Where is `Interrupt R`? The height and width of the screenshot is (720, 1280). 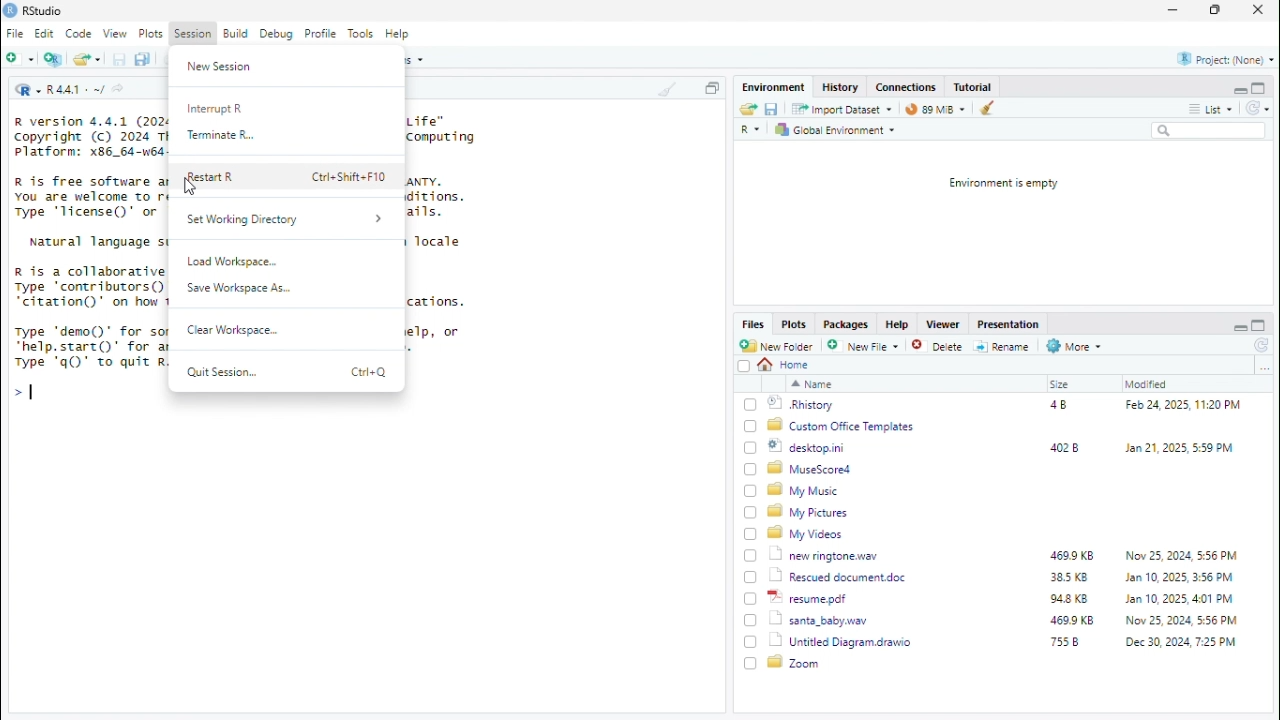
Interrupt R is located at coordinates (219, 110).